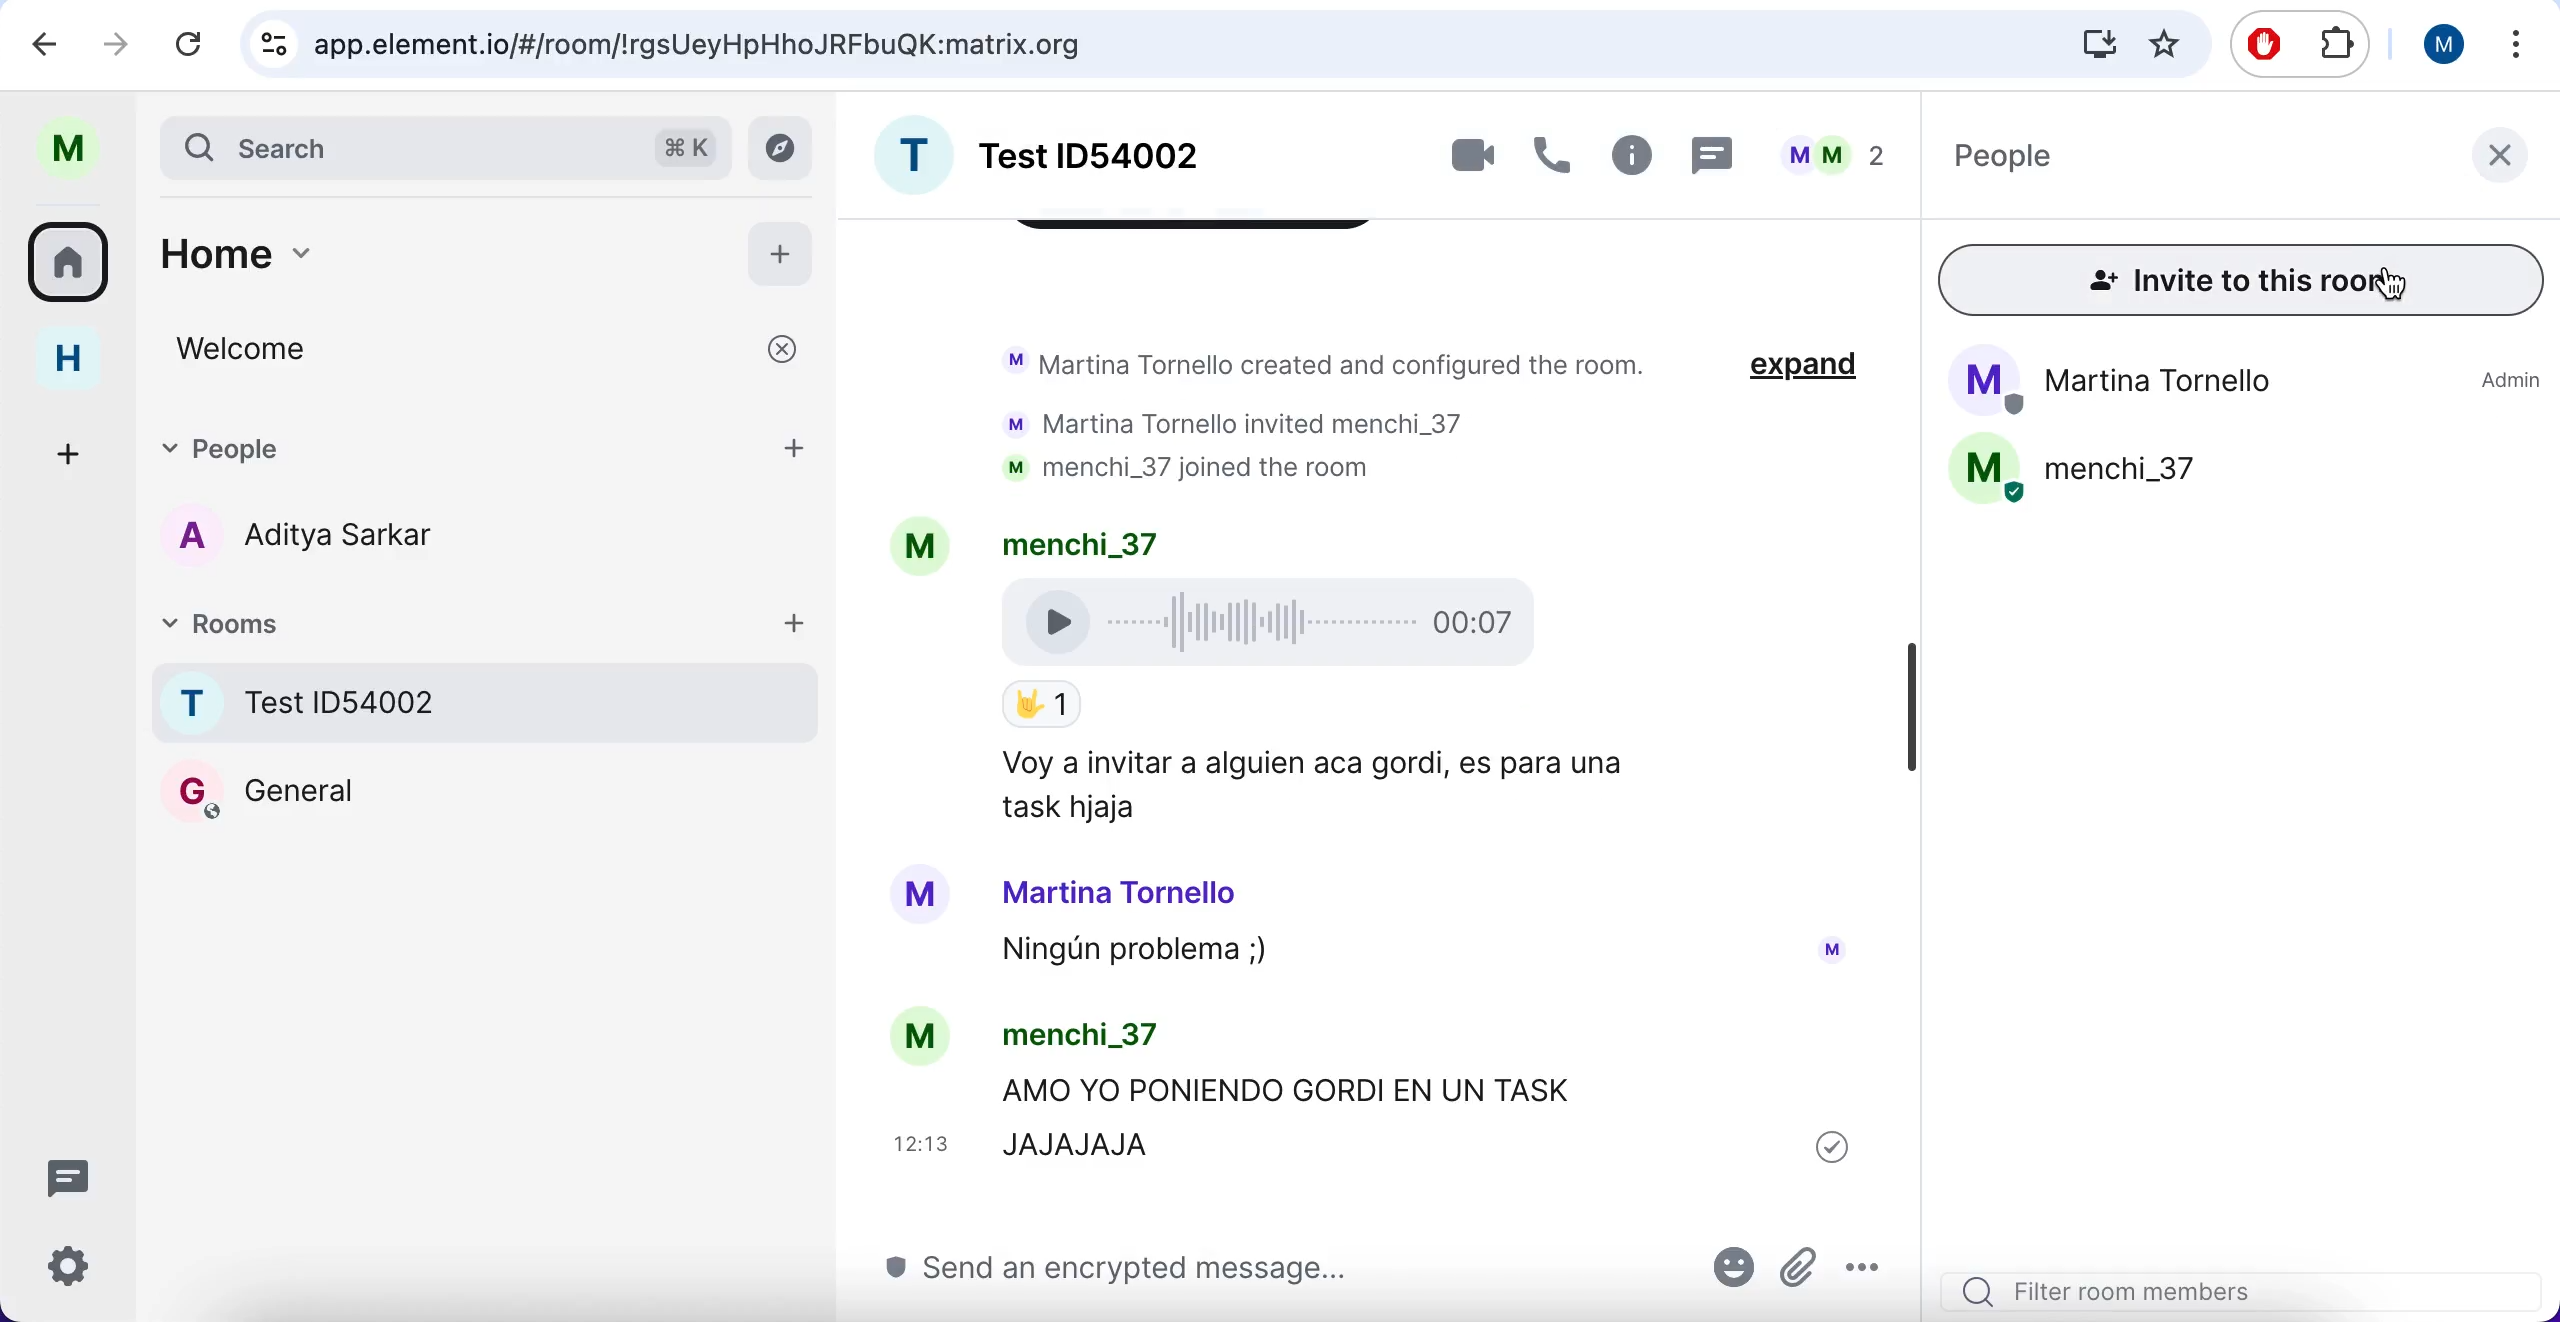 Image resolution: width=2560 pixels, height=1322 pixels. Describe the element at coordinates (53, 47) in the screenshot. I see `undo` at that location.